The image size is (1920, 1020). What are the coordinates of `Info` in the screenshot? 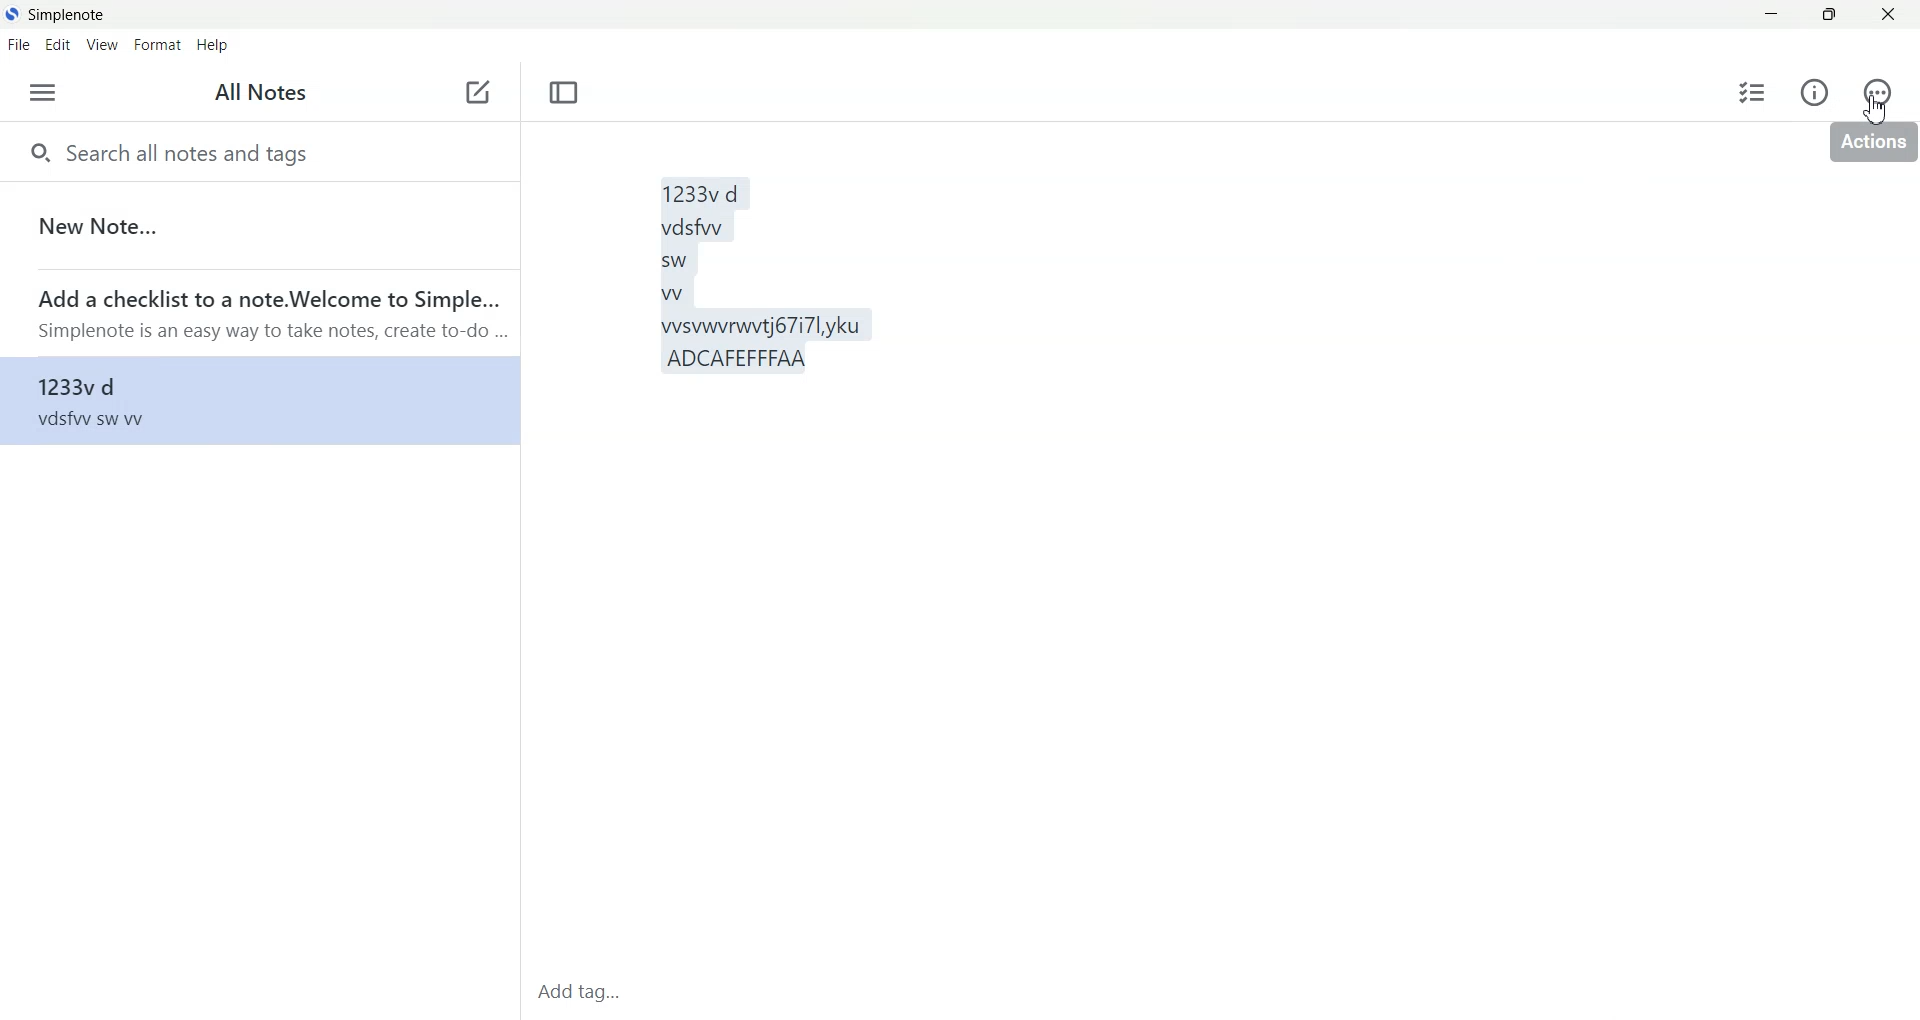 It's located at (1815, 92).